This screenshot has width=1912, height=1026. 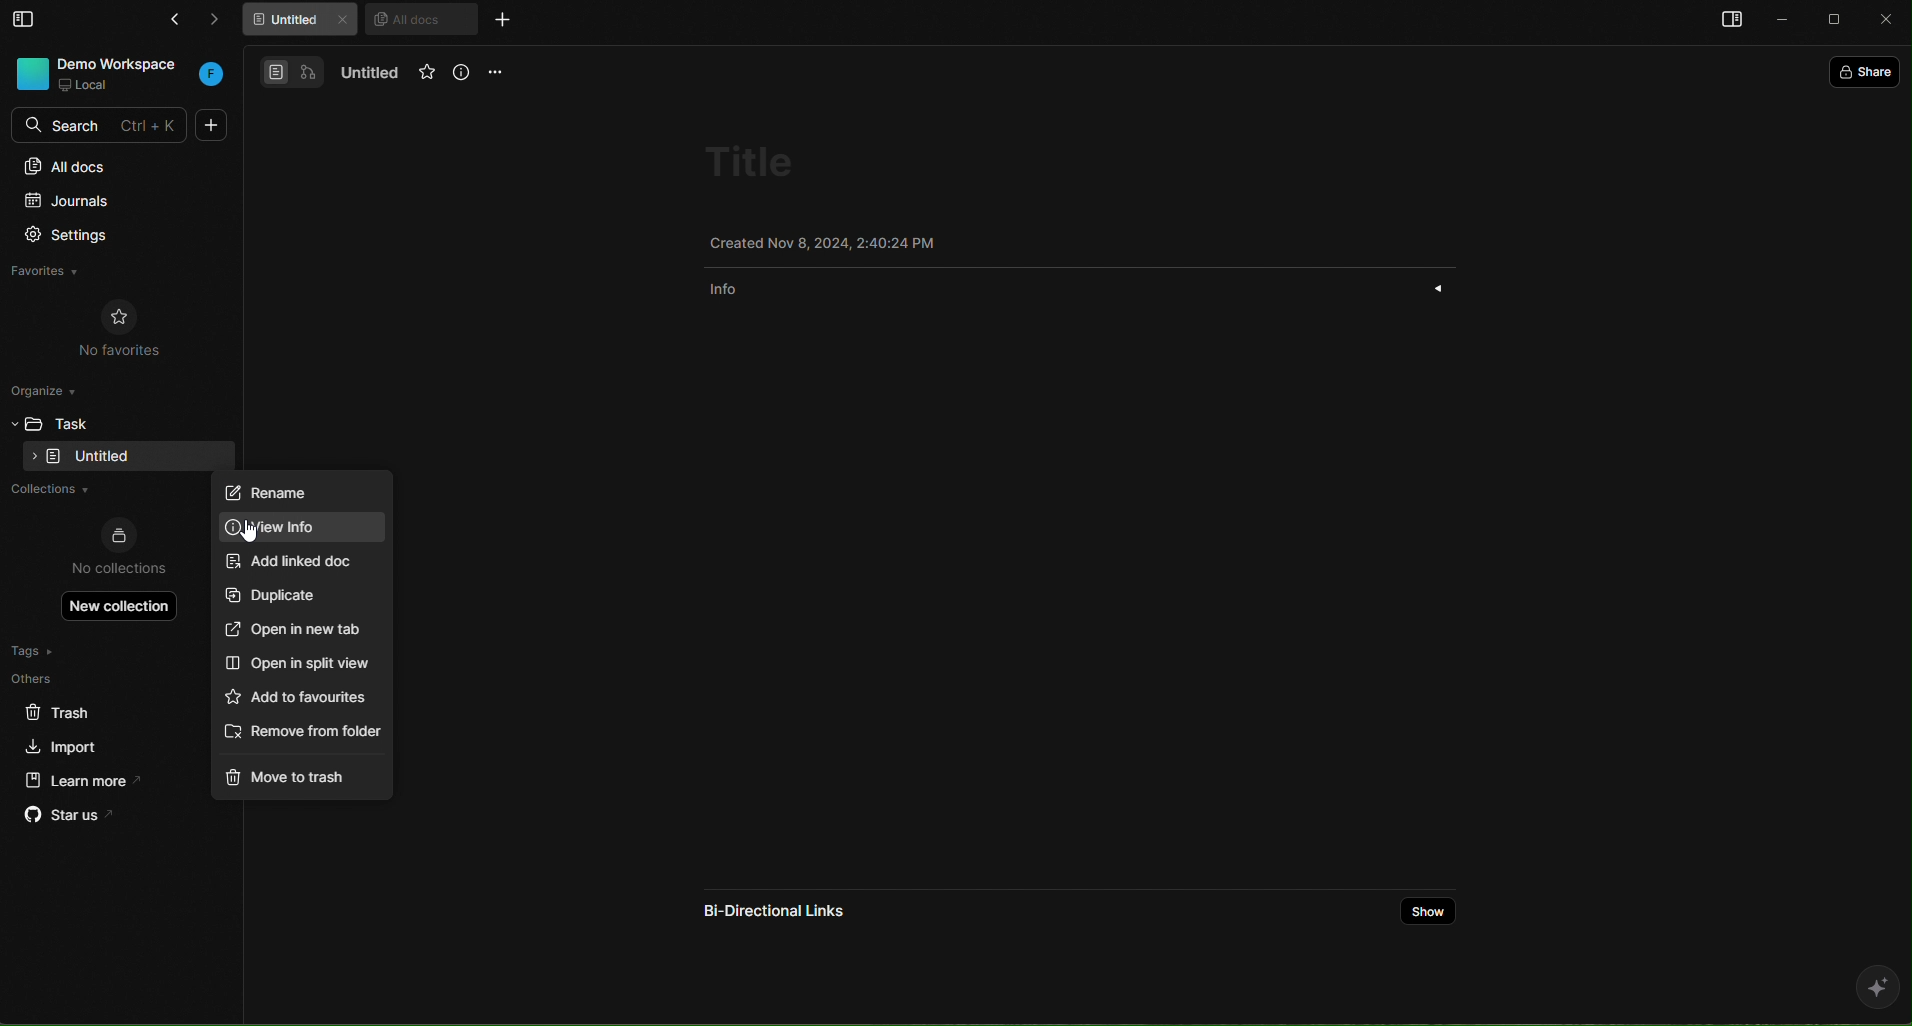 What do you see at coordinates (246, 532) in the screenshot?
I see `cursor` at bounding box center [246, 532].